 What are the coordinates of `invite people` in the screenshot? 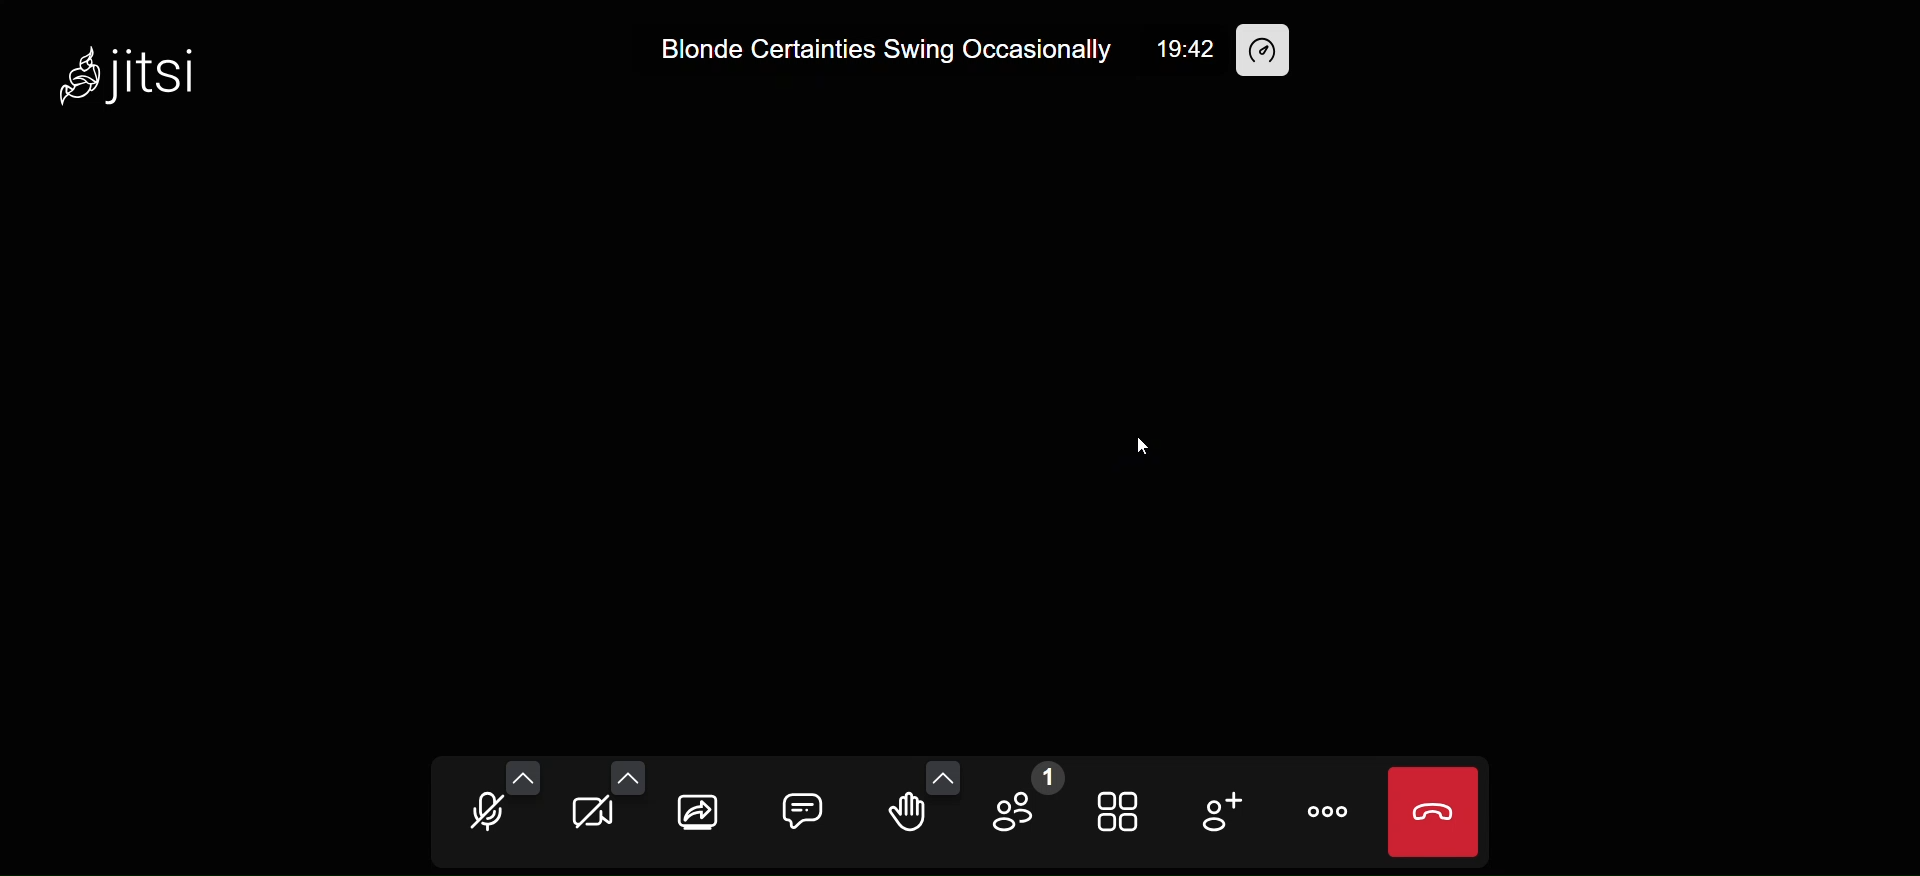 It's located at (1222, 813).